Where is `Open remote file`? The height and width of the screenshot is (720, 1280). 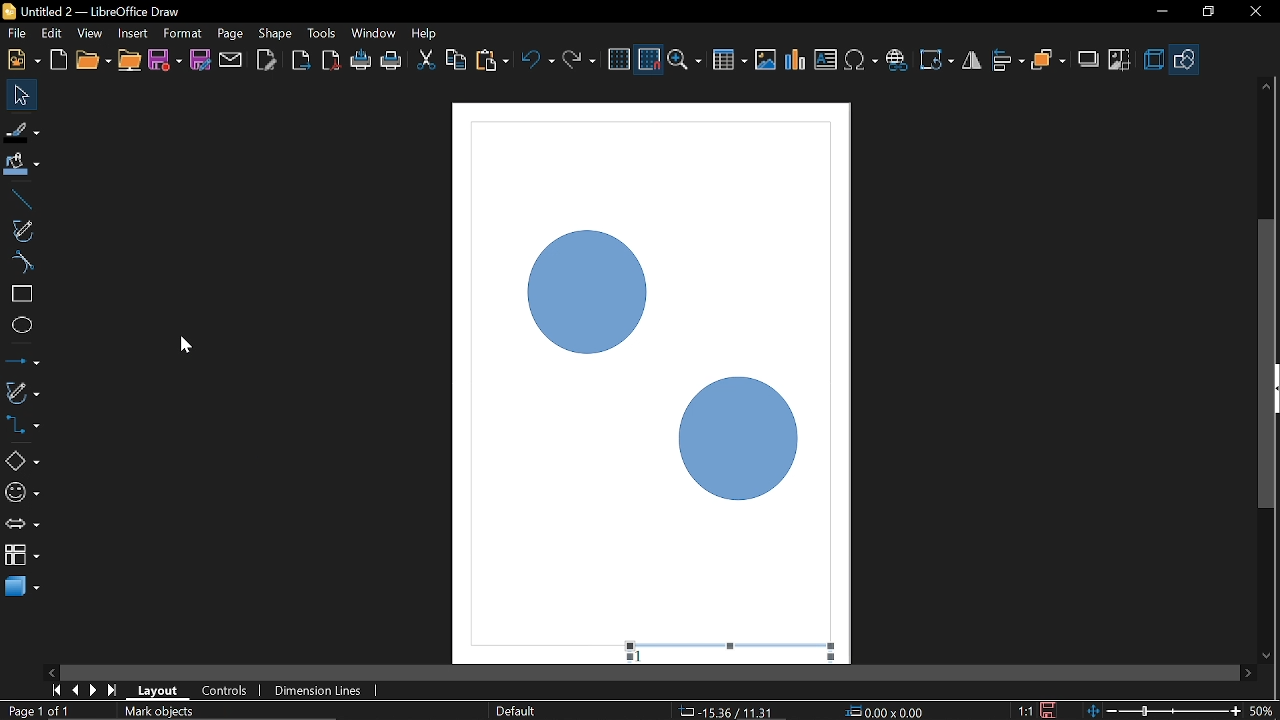 Open remote file is located at coordinates (130, 61).